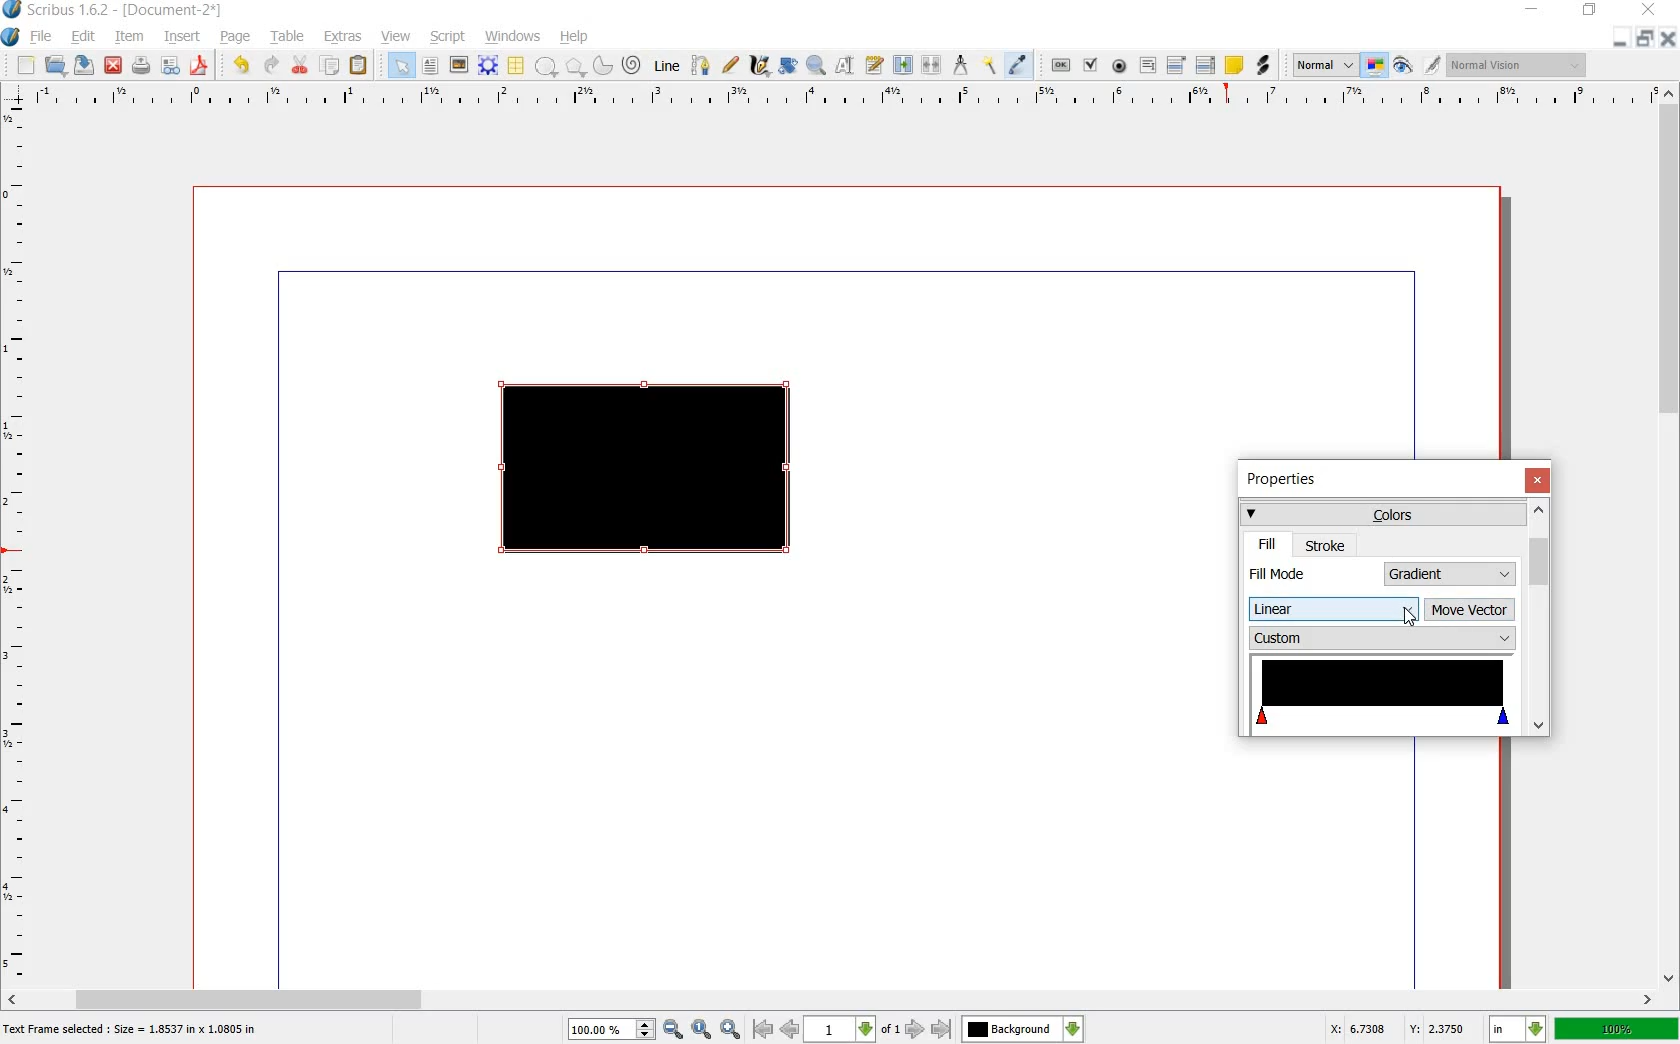  I want to click on save, so click(86, 65).